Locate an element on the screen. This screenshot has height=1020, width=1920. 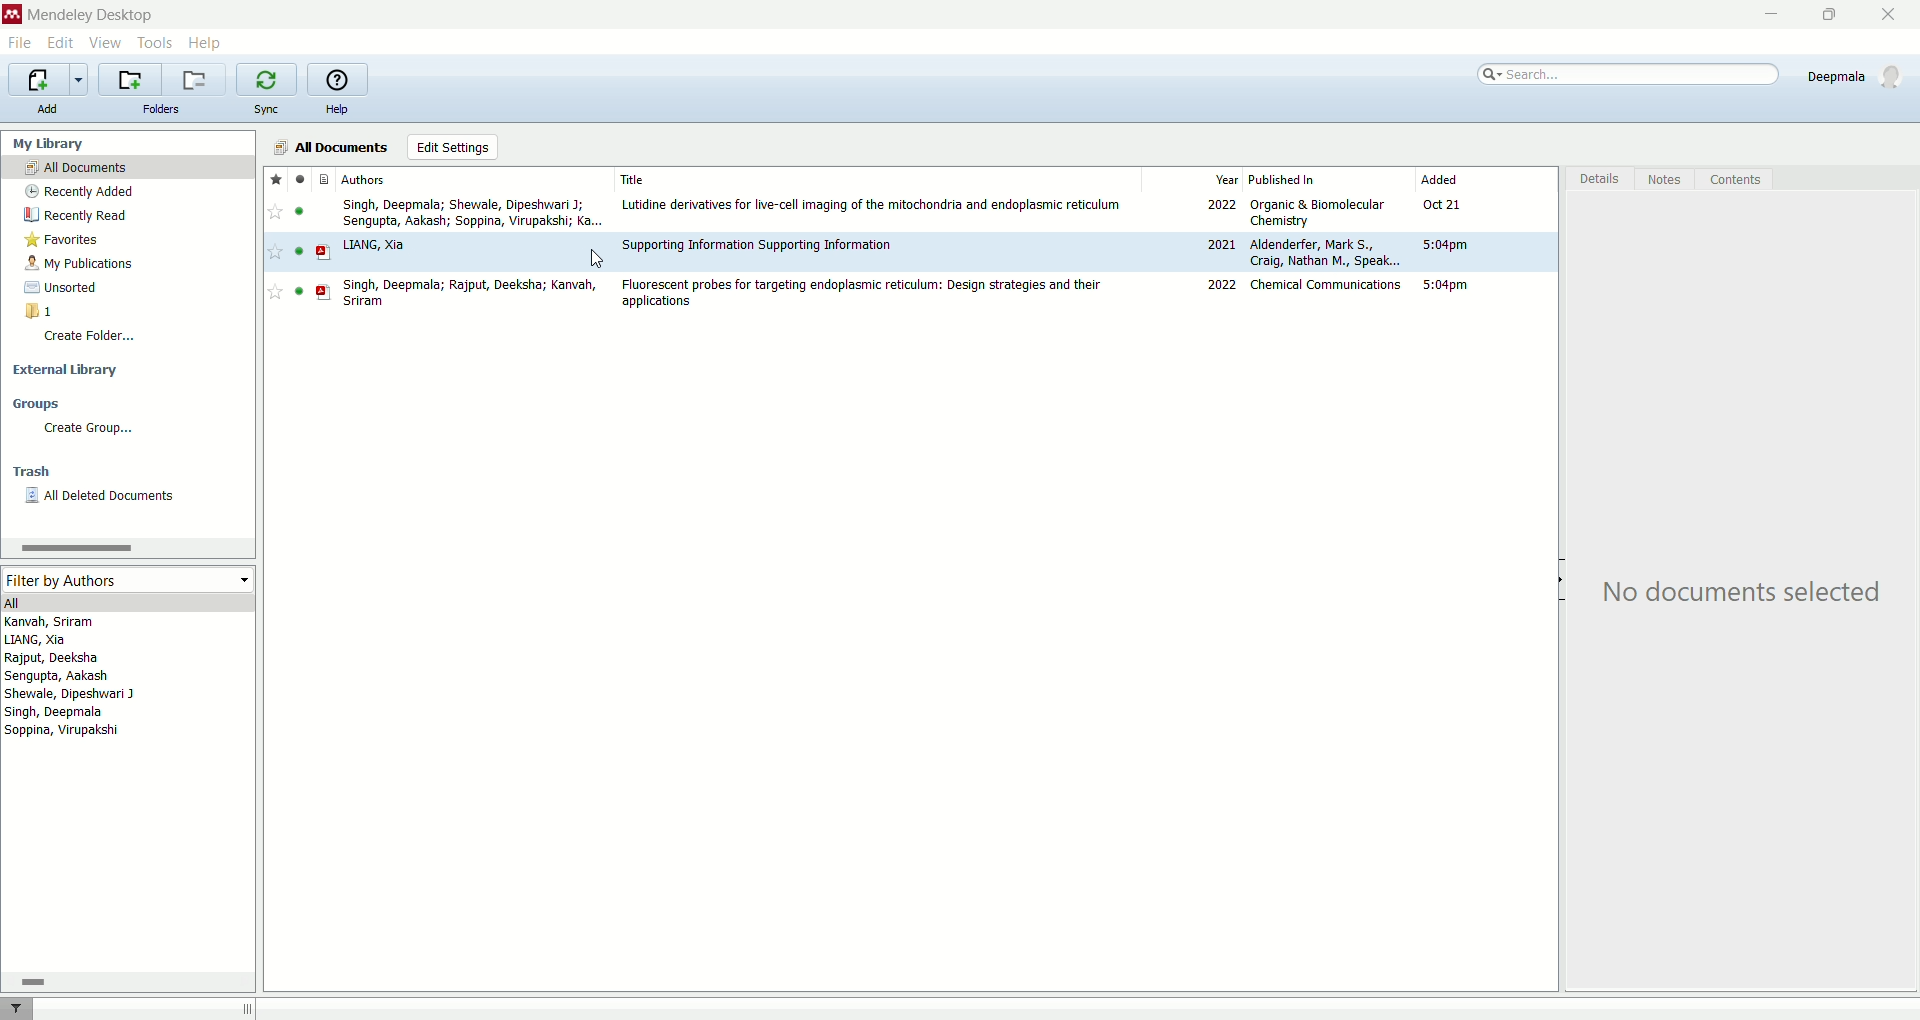
sync is located at coordinates (270, 109).